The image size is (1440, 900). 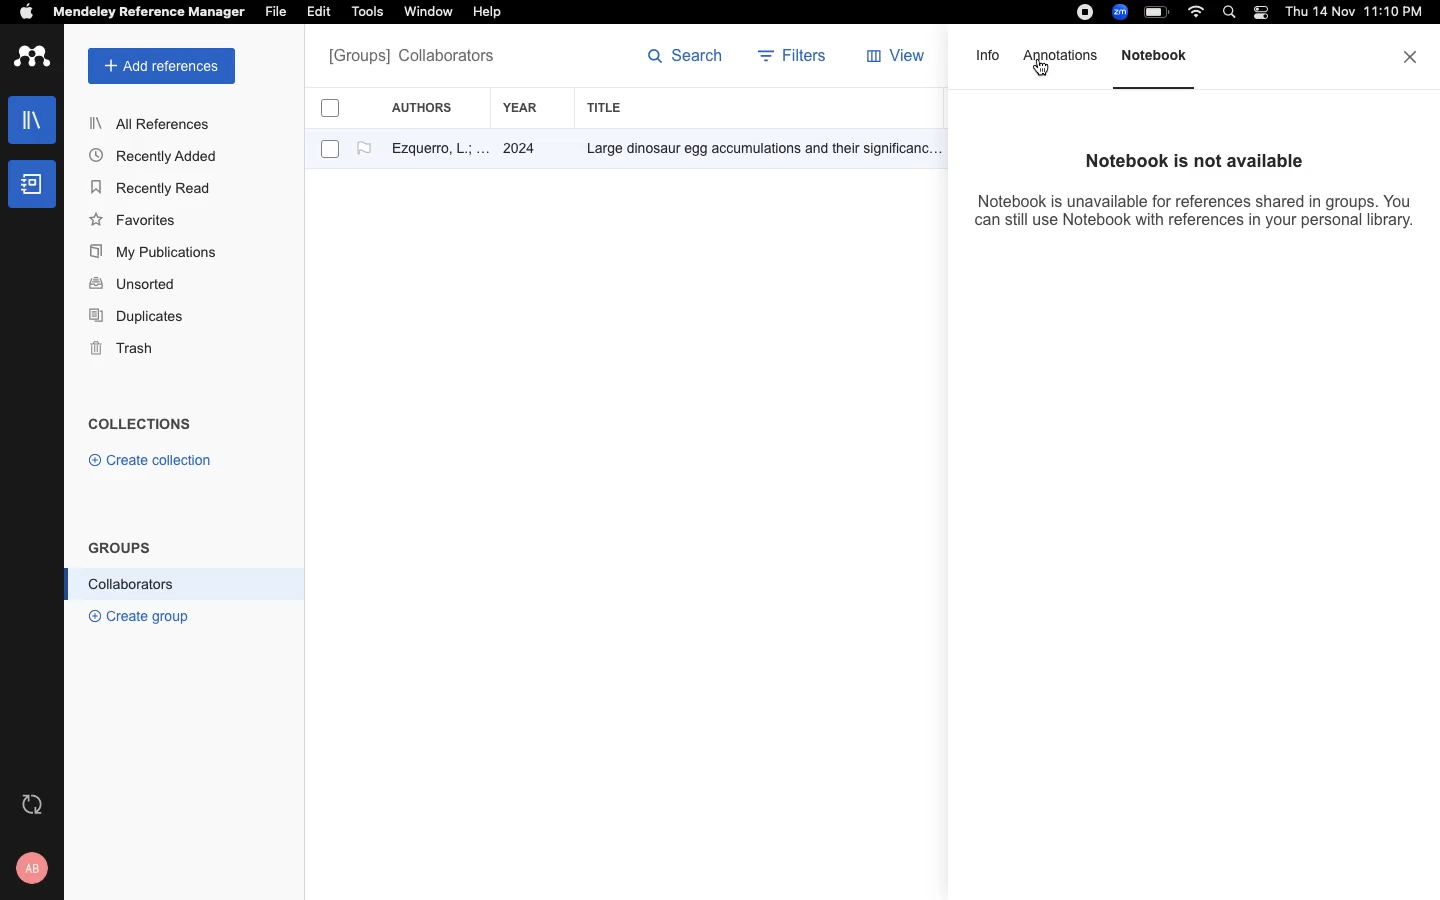 What do you see at coordinates (35, 804) in the screenshot?
I see `refresh` at bounding box center [35, 804].